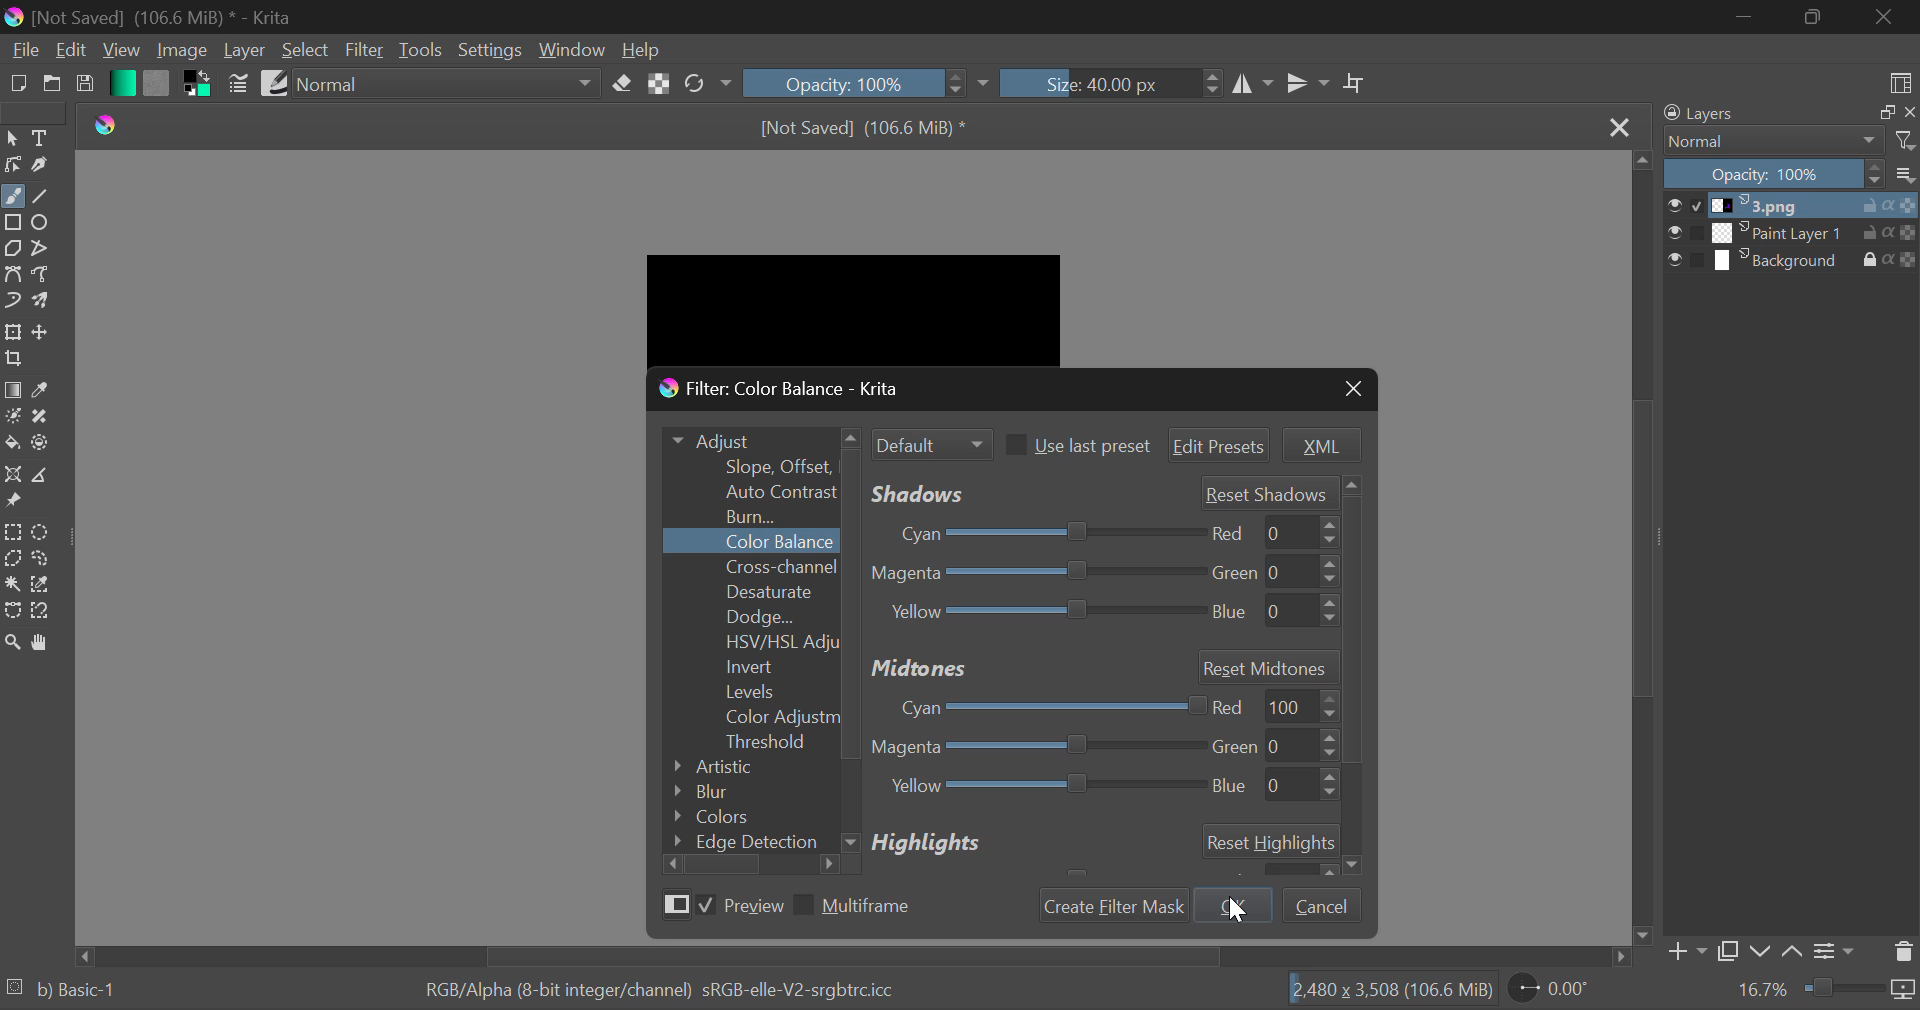  Describe the element at coordinates (1733, 951) in the screenshot. I see `Copy Layer` at that location.